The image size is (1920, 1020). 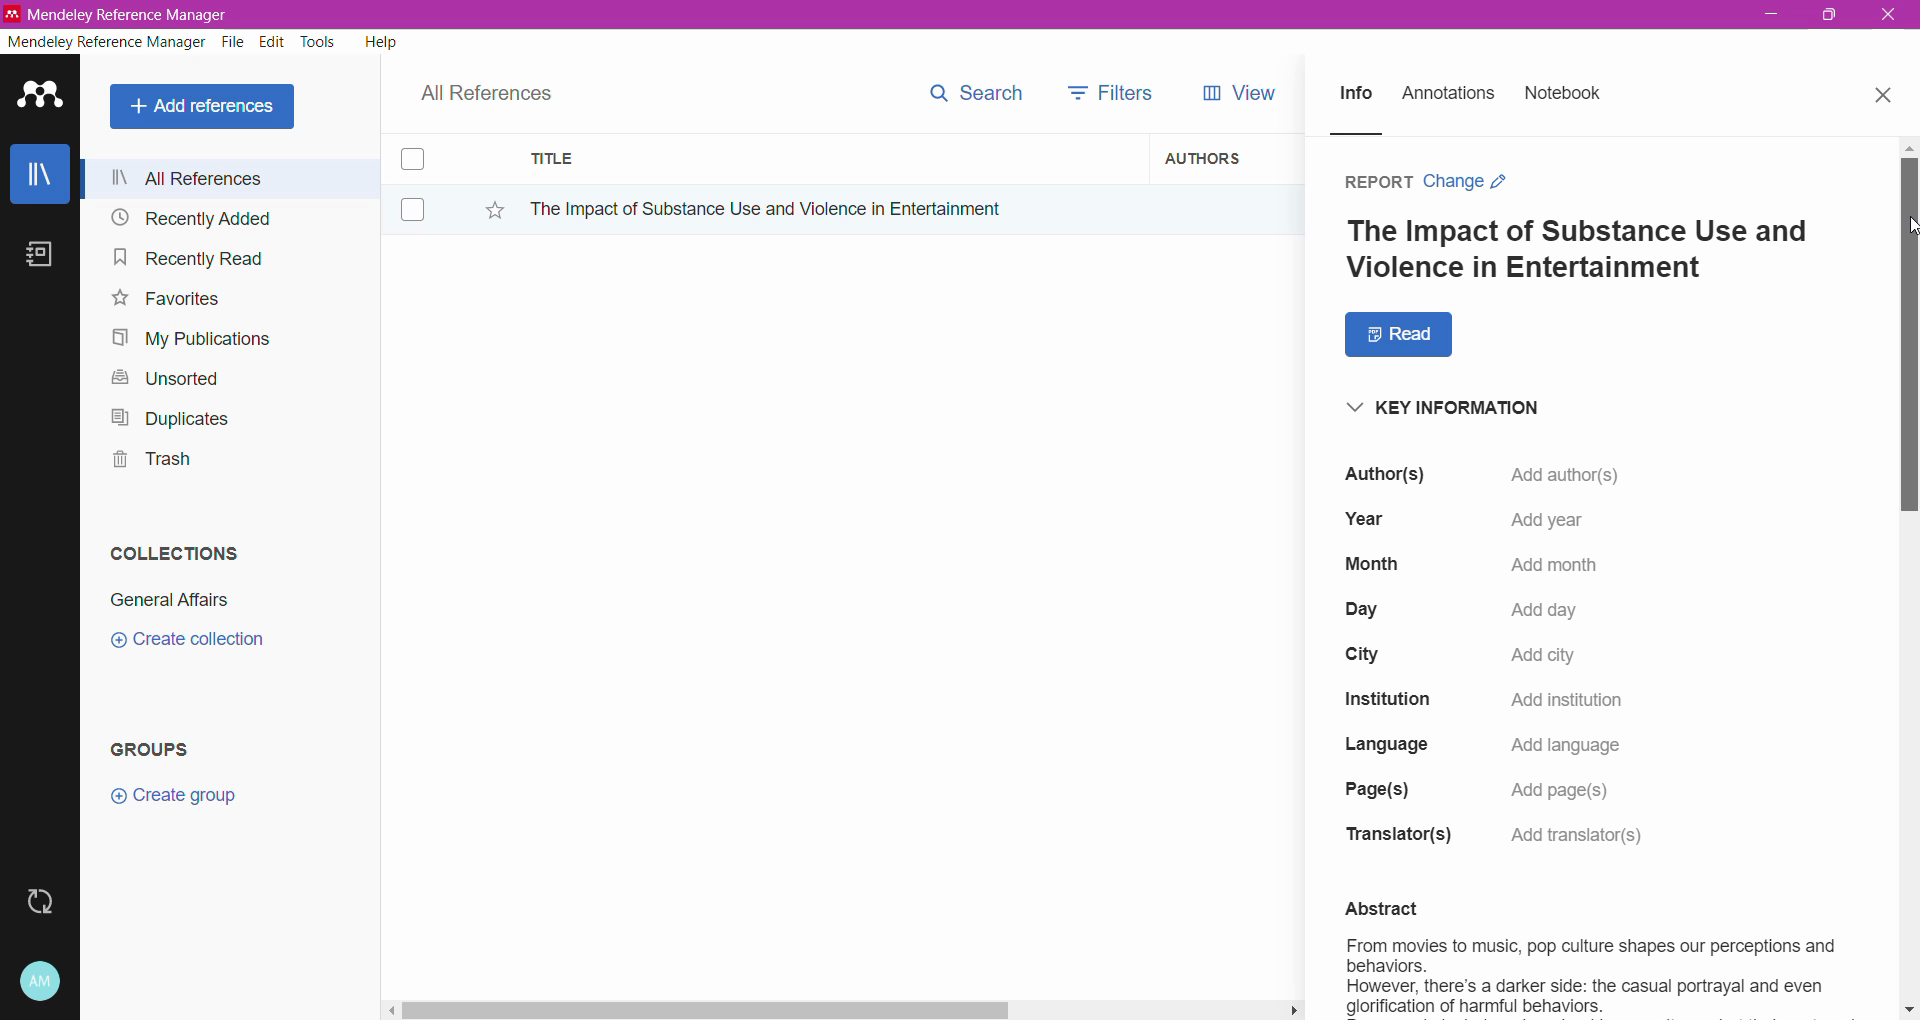 I want to click on cursor, so click(x=1908, y=226).